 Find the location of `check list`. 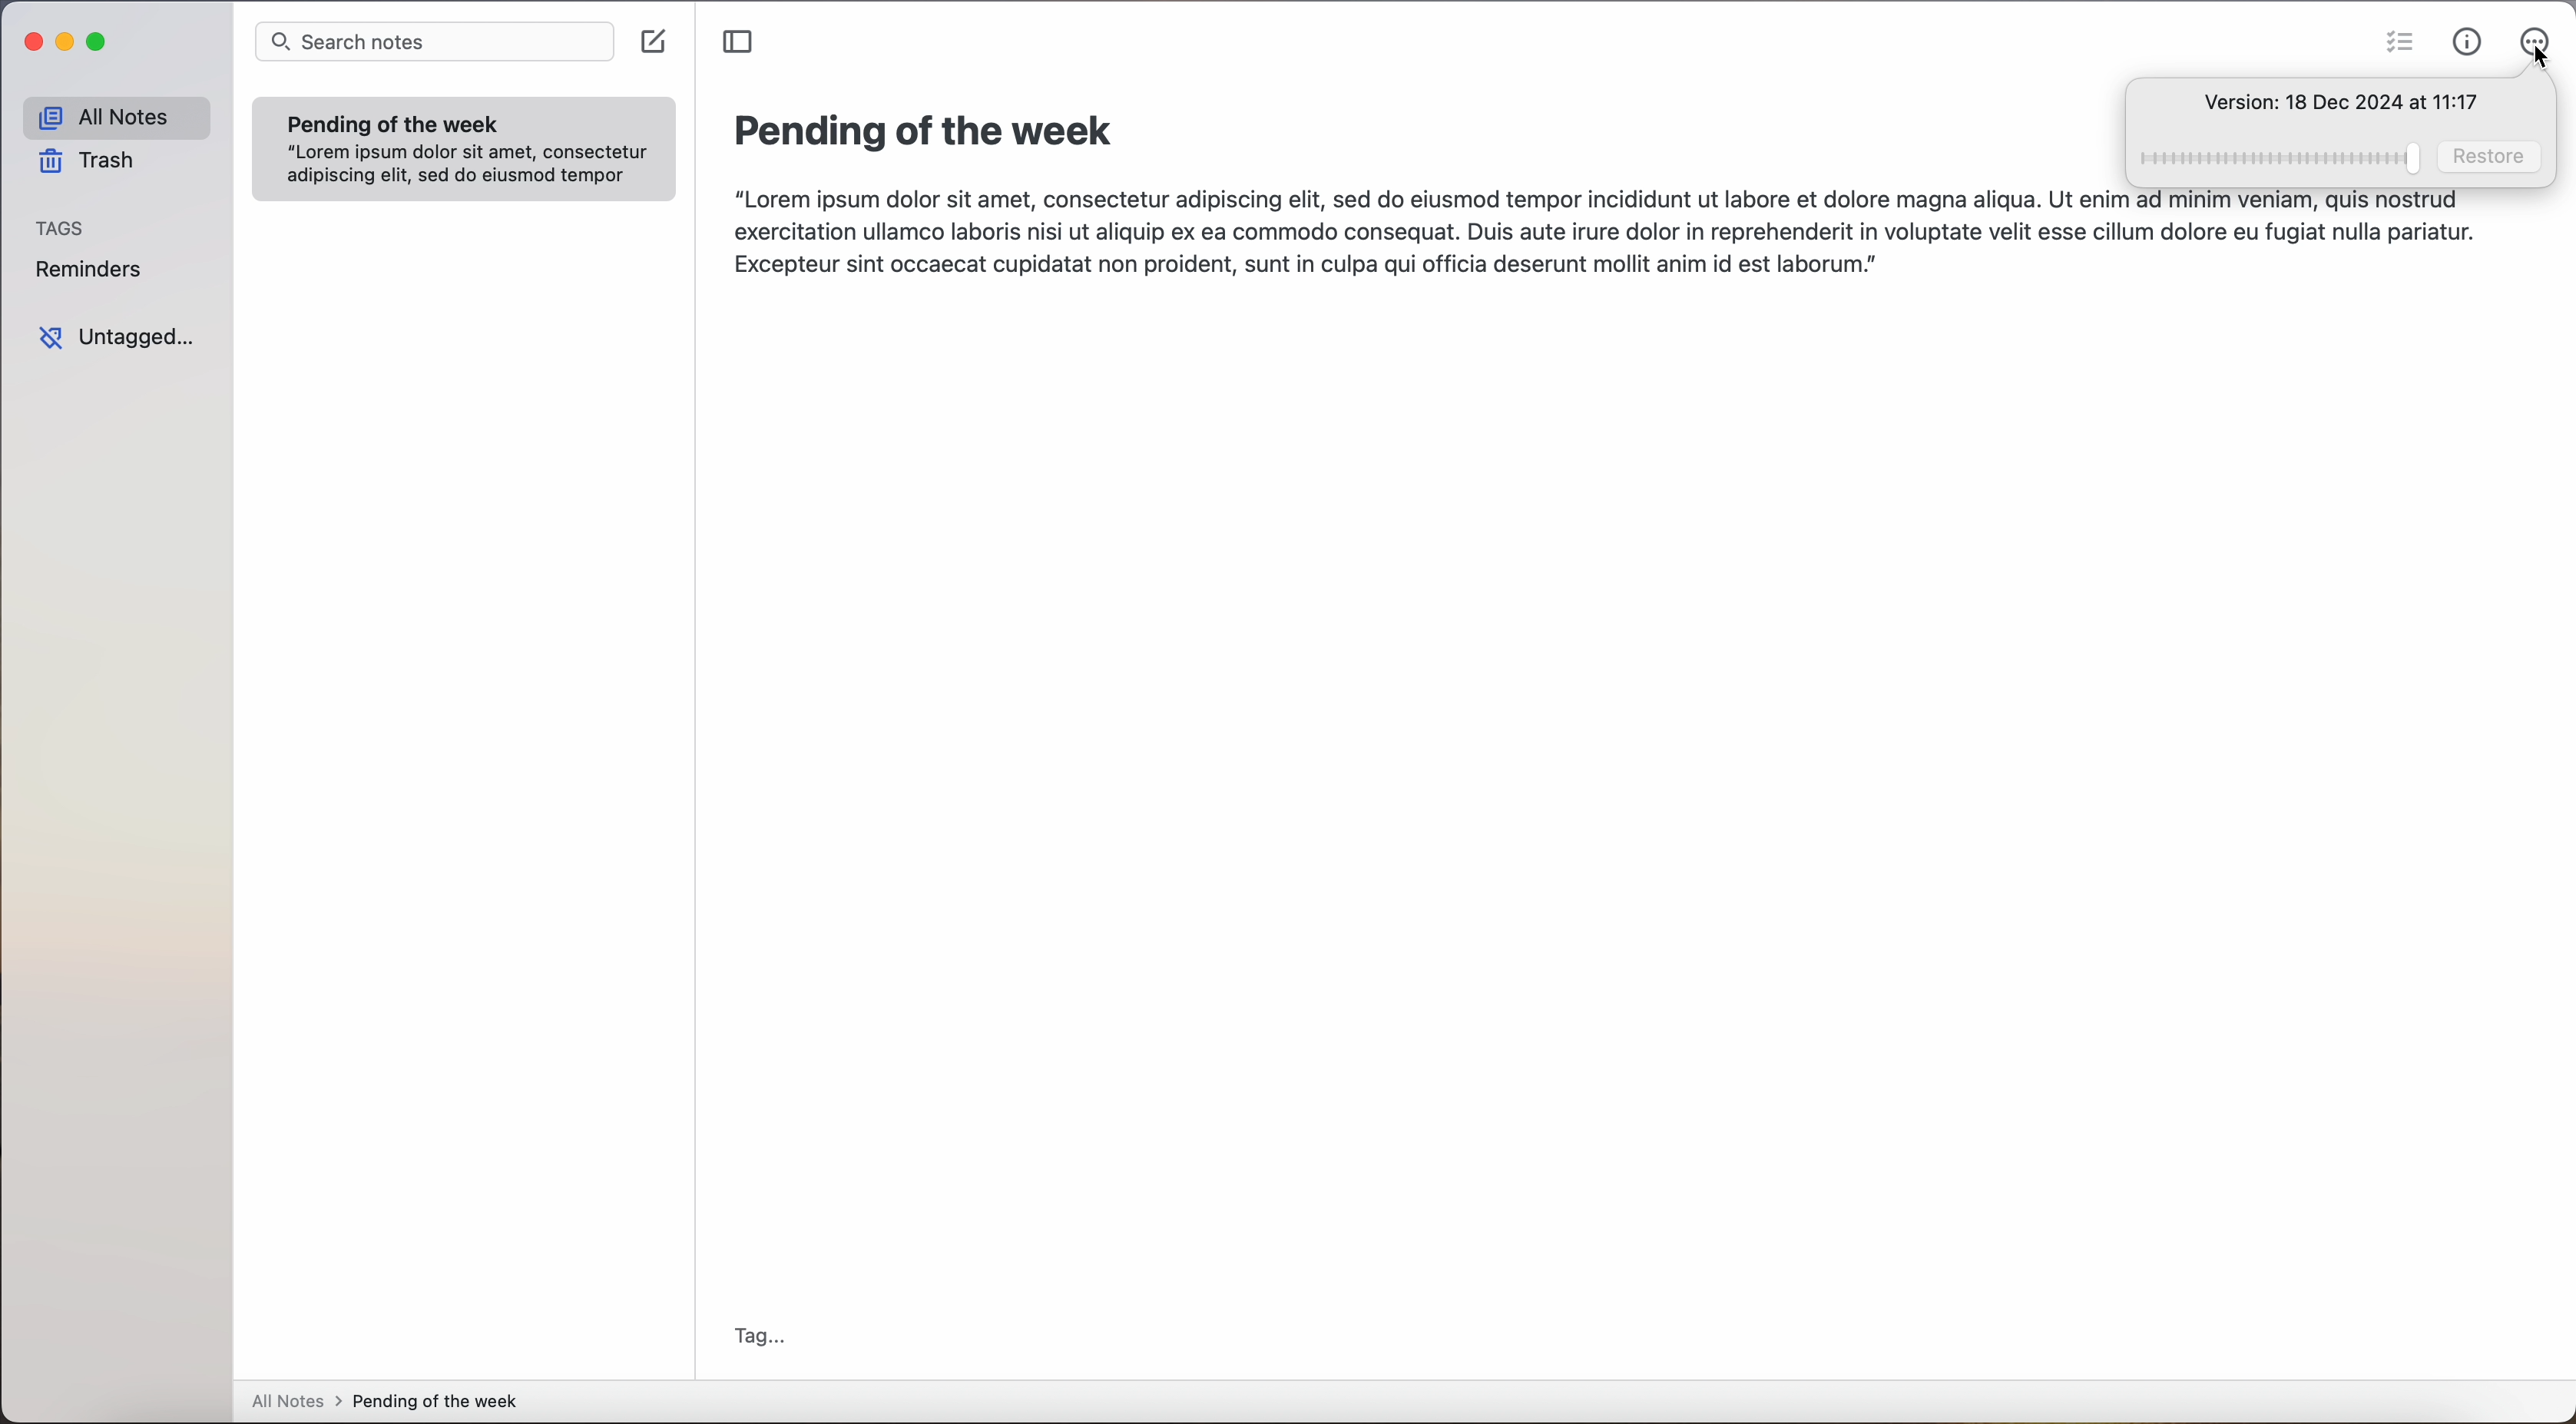

check list is located at coordinates (2399, 43).